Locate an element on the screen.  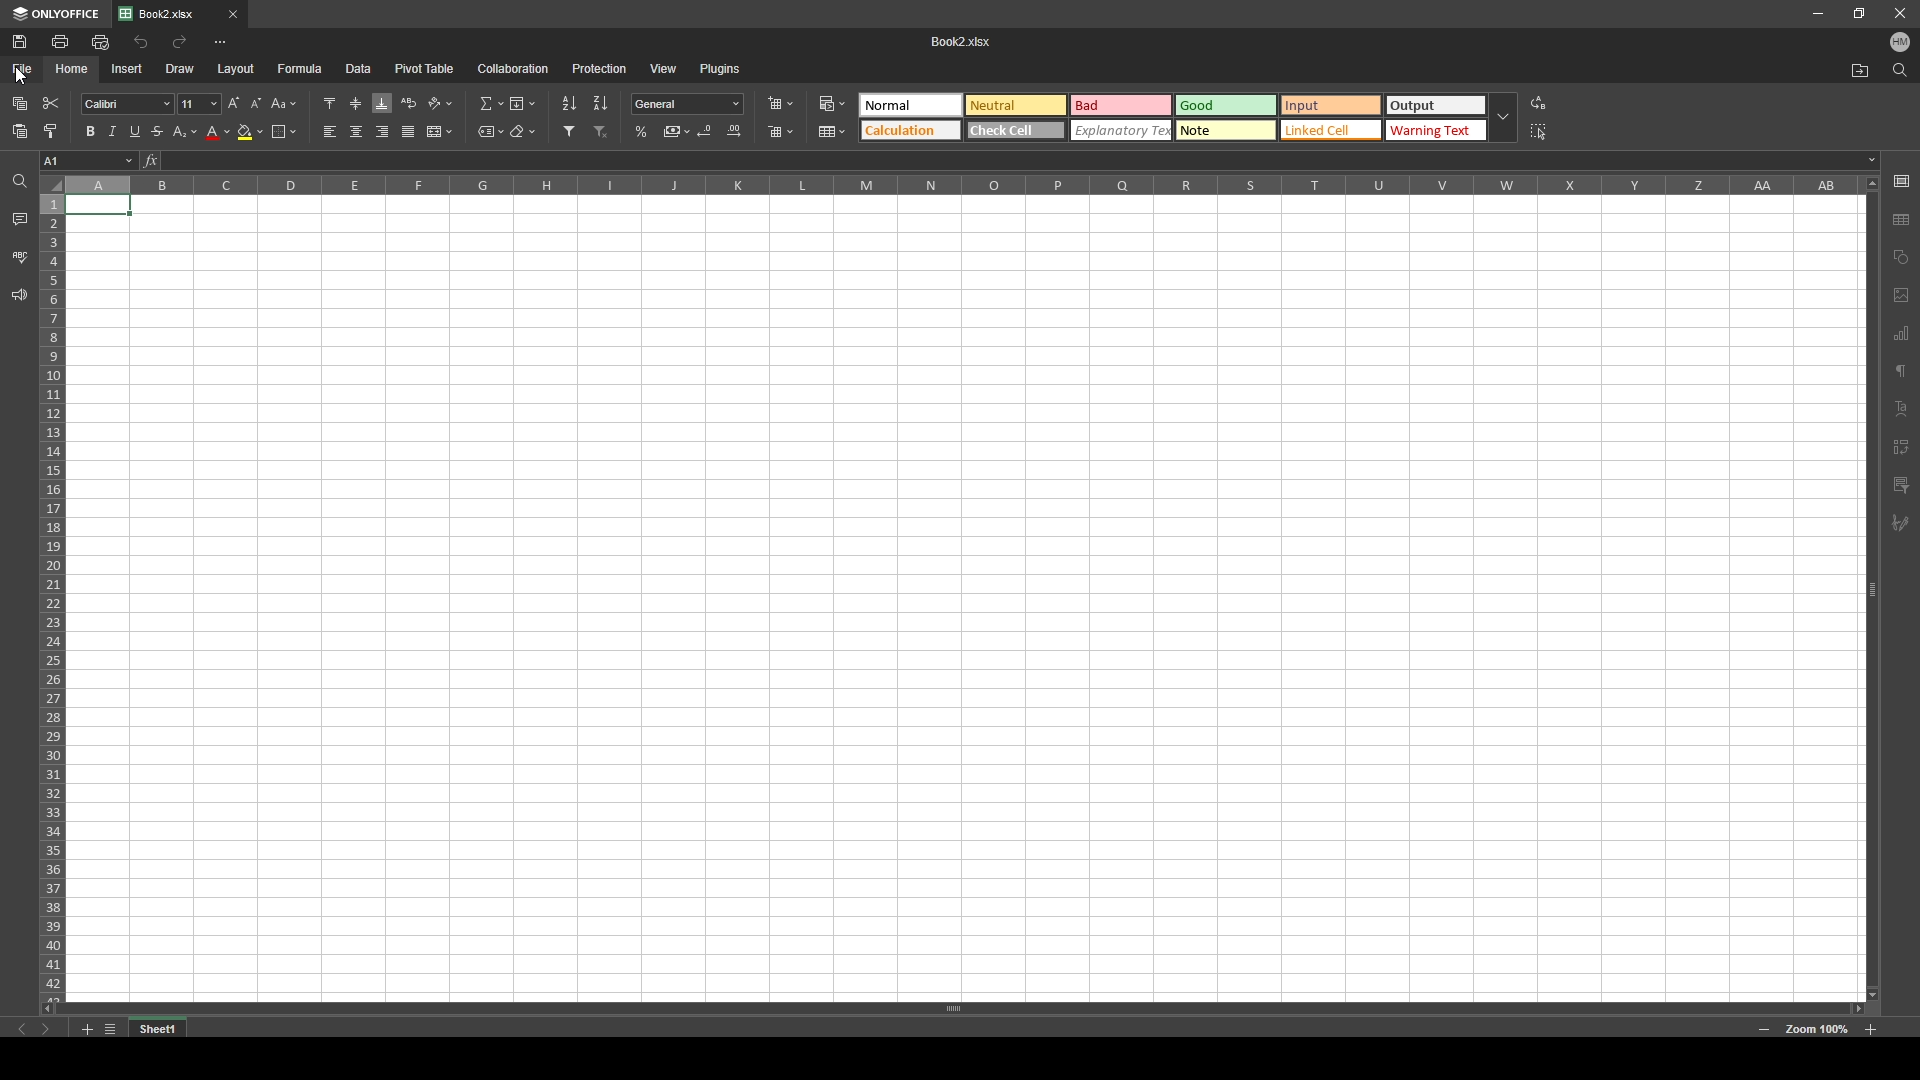
print file is located at coordinates (61, 41).